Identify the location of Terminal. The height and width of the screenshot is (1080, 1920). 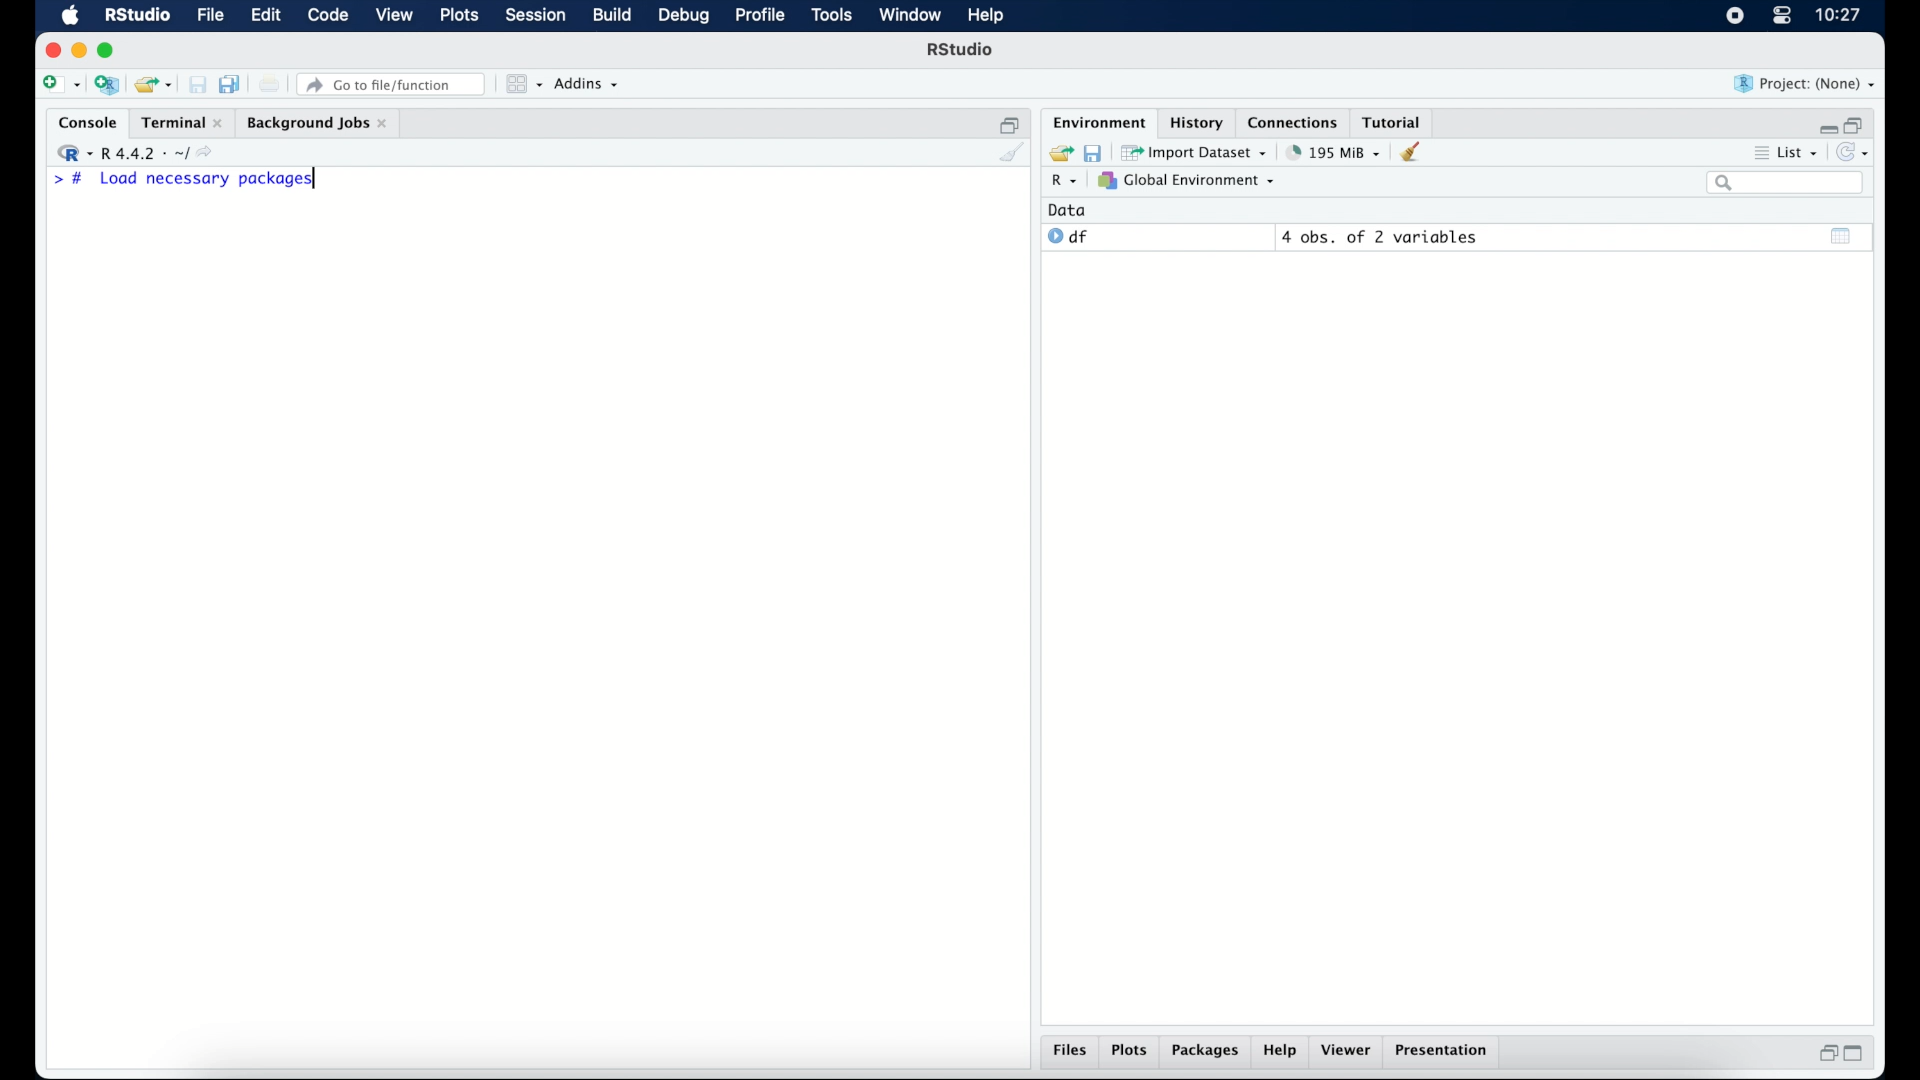
(176, 122).